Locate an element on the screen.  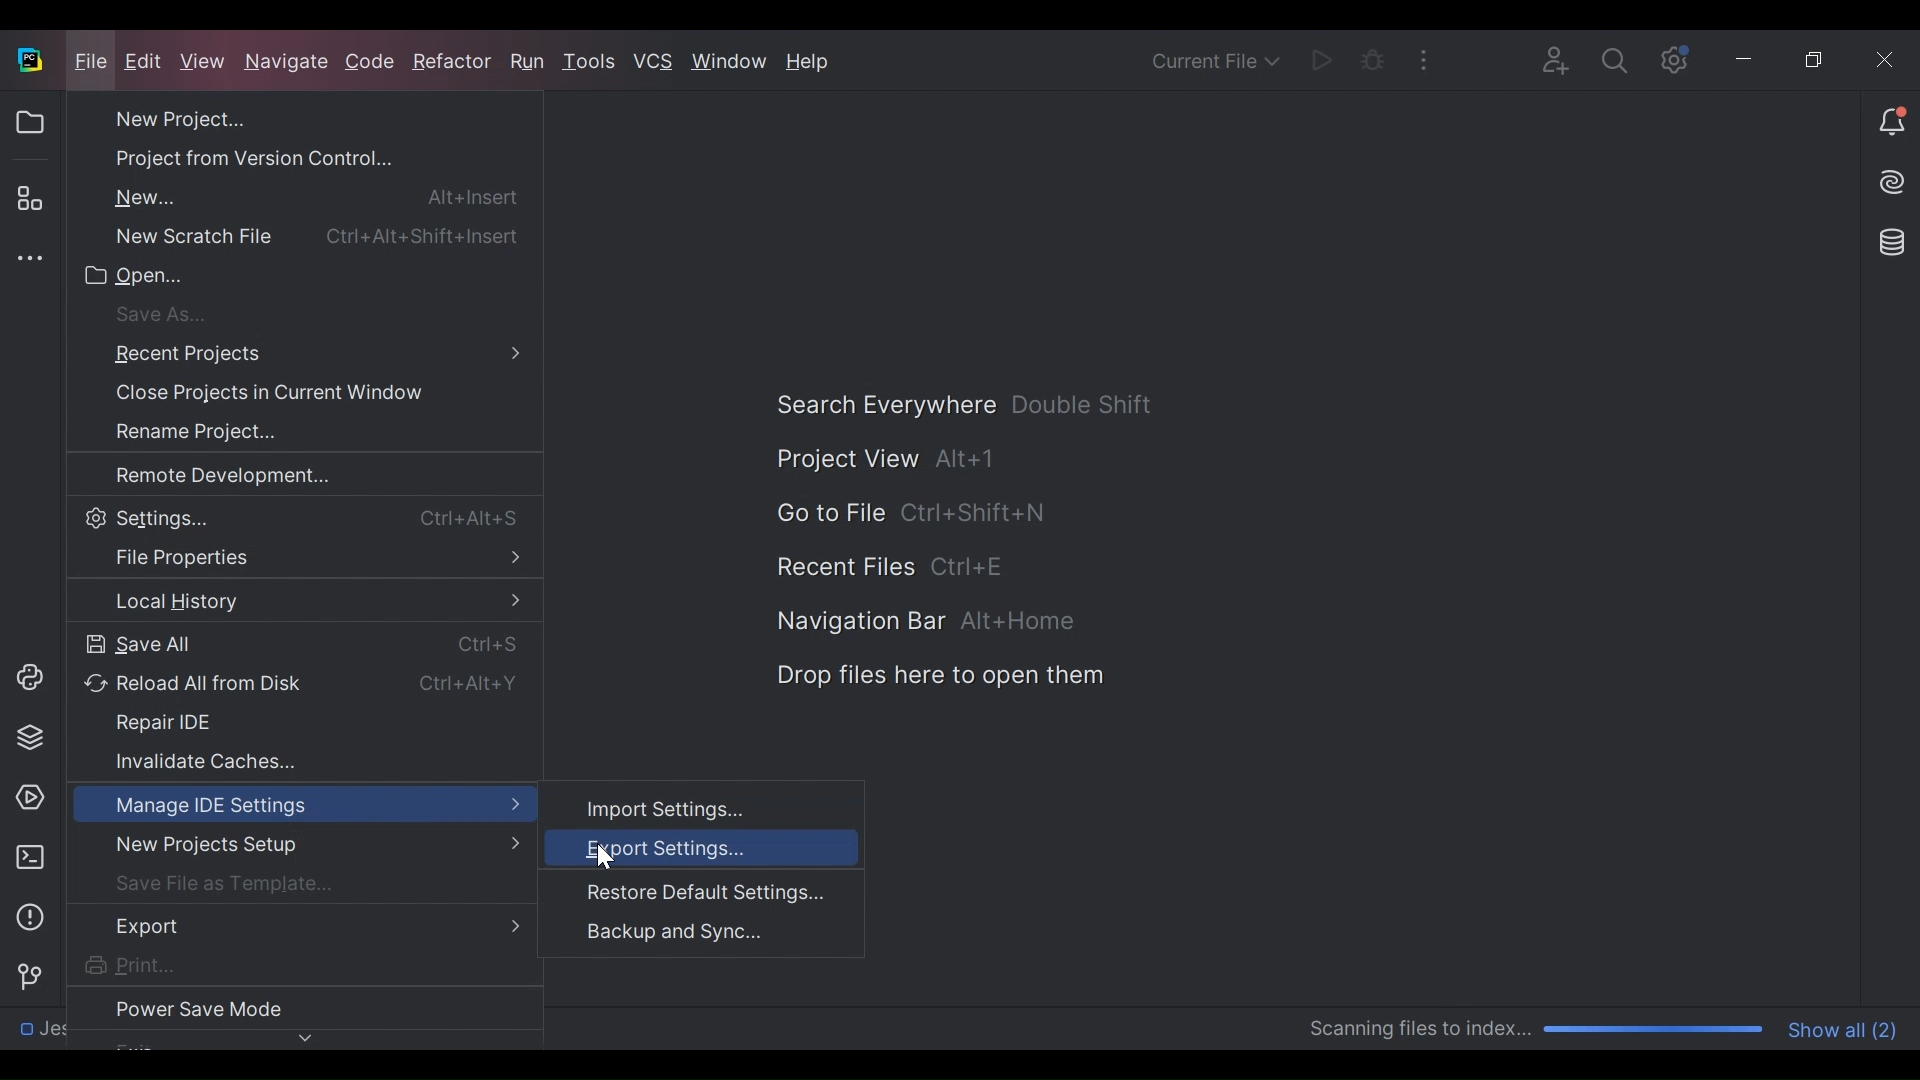
New is located at coordinates (294, 197).